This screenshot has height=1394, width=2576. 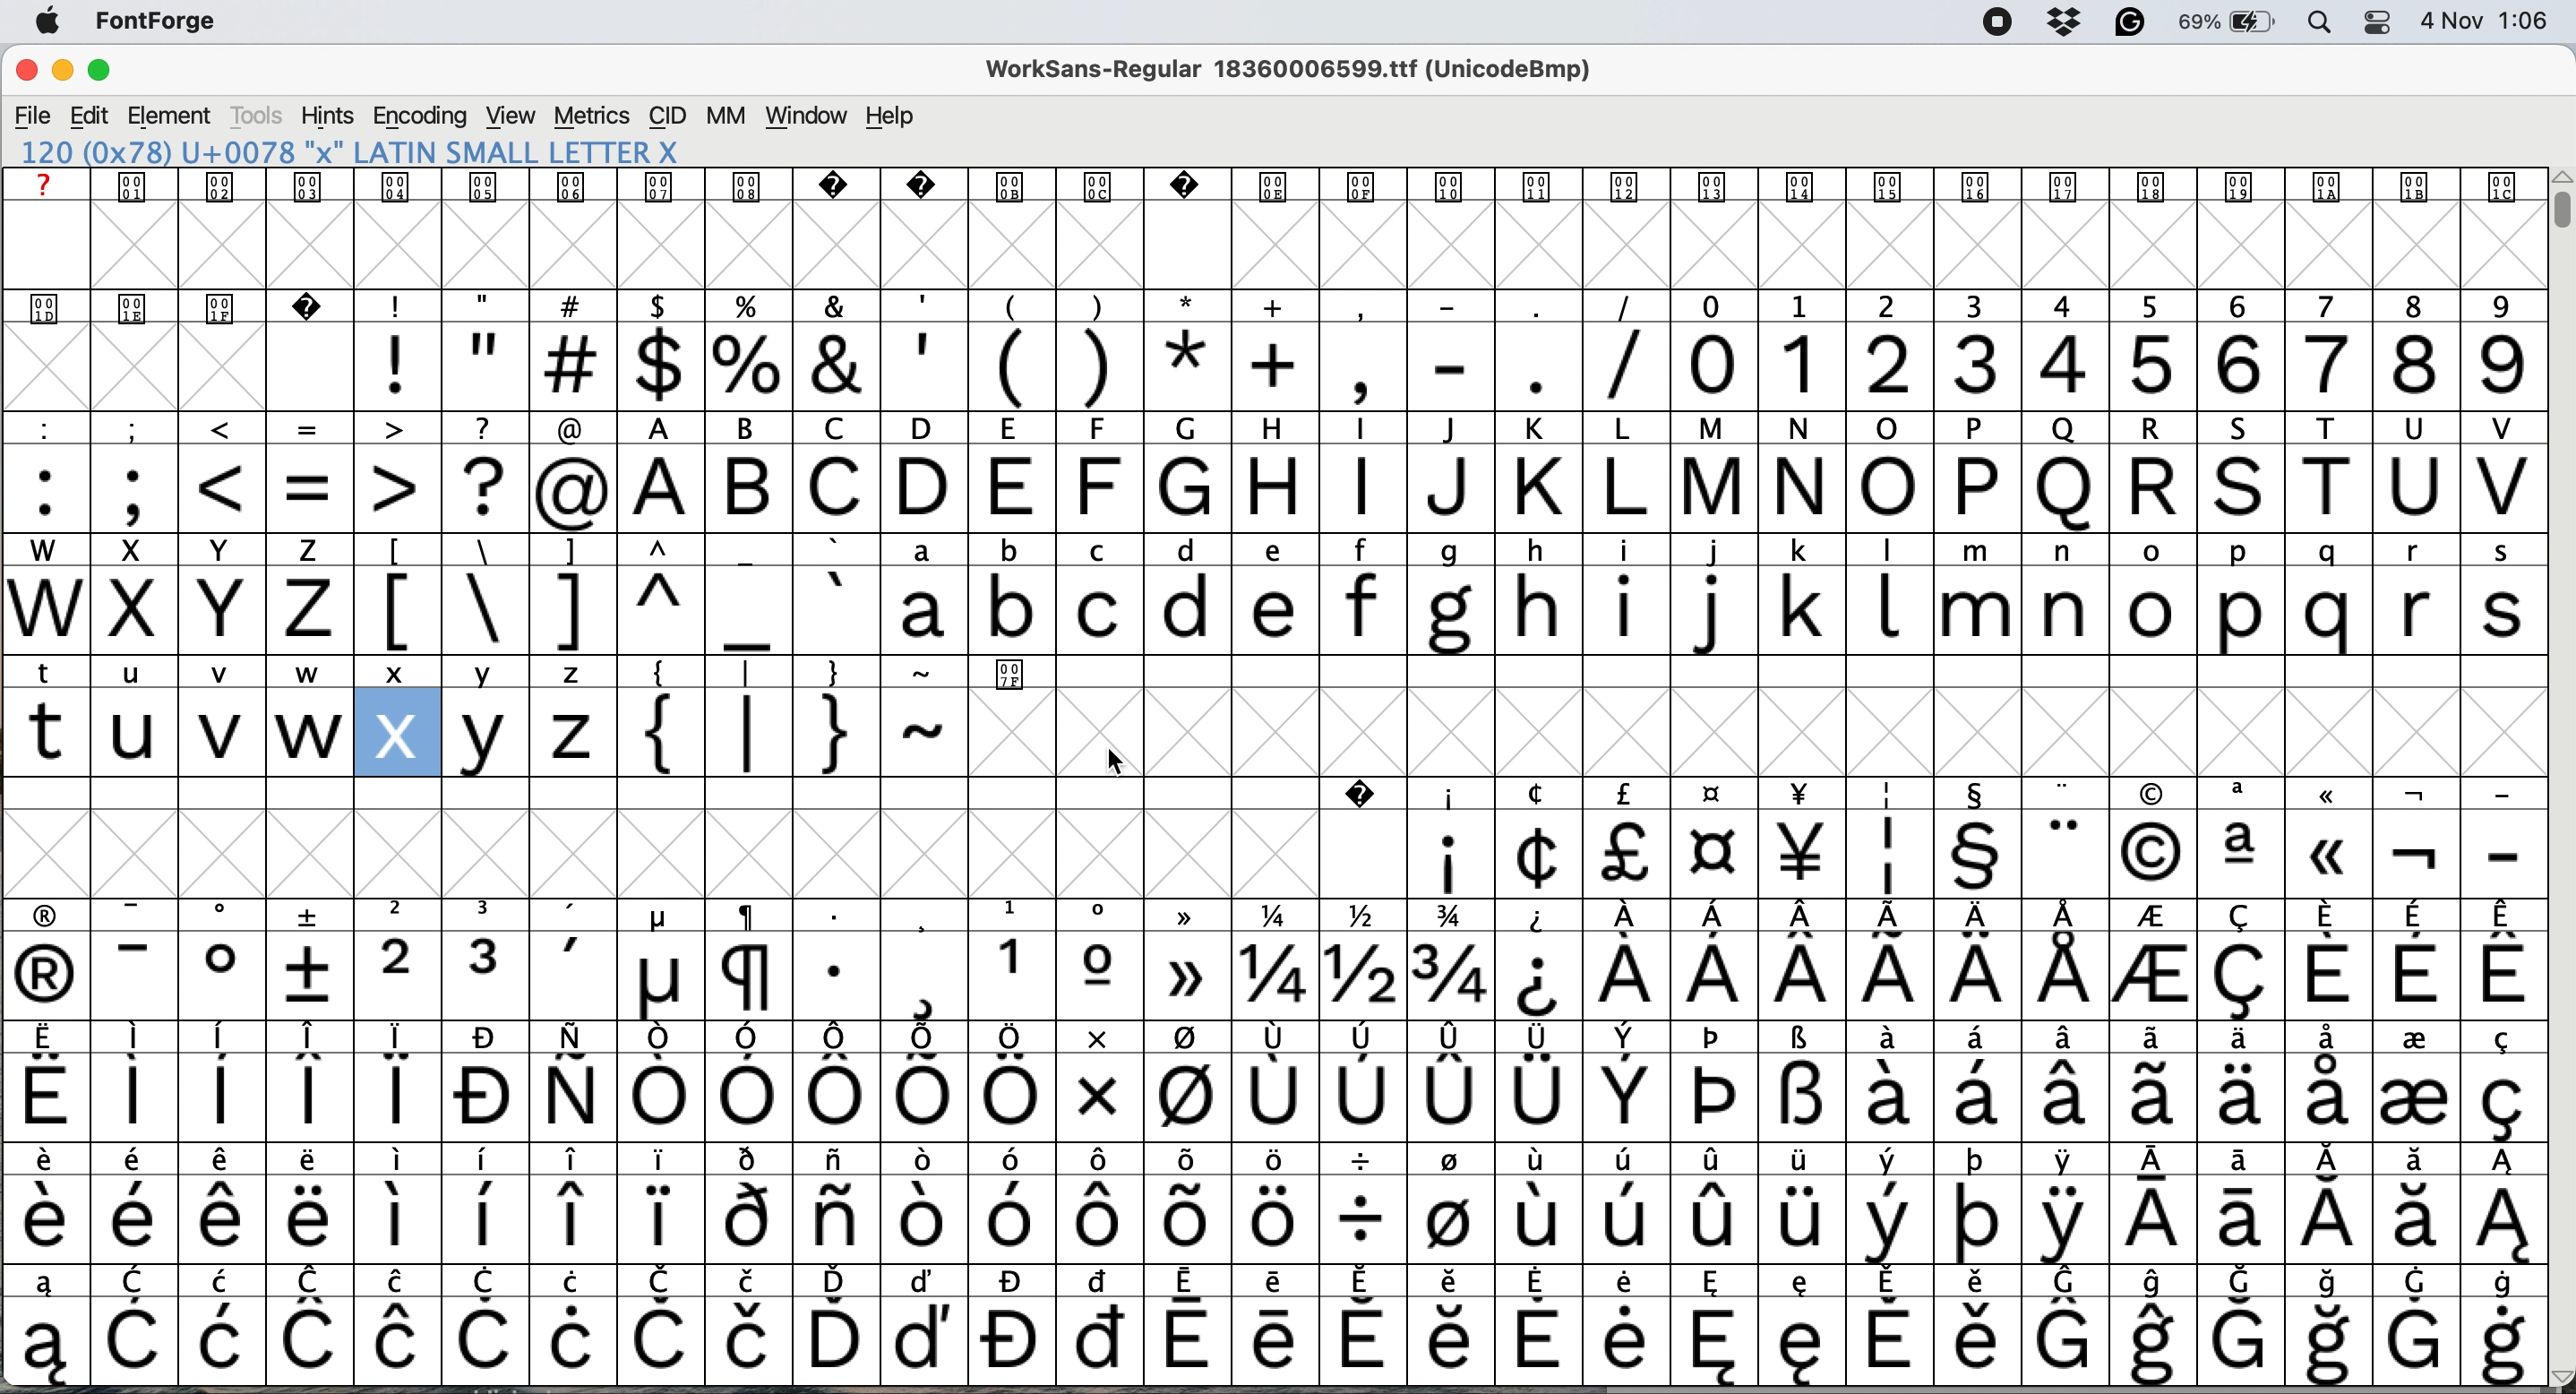 What do you see at coordinates (1705, 609) in the screenshot?
I see `lower case letters a to s` at bounding box center [1705, 609].